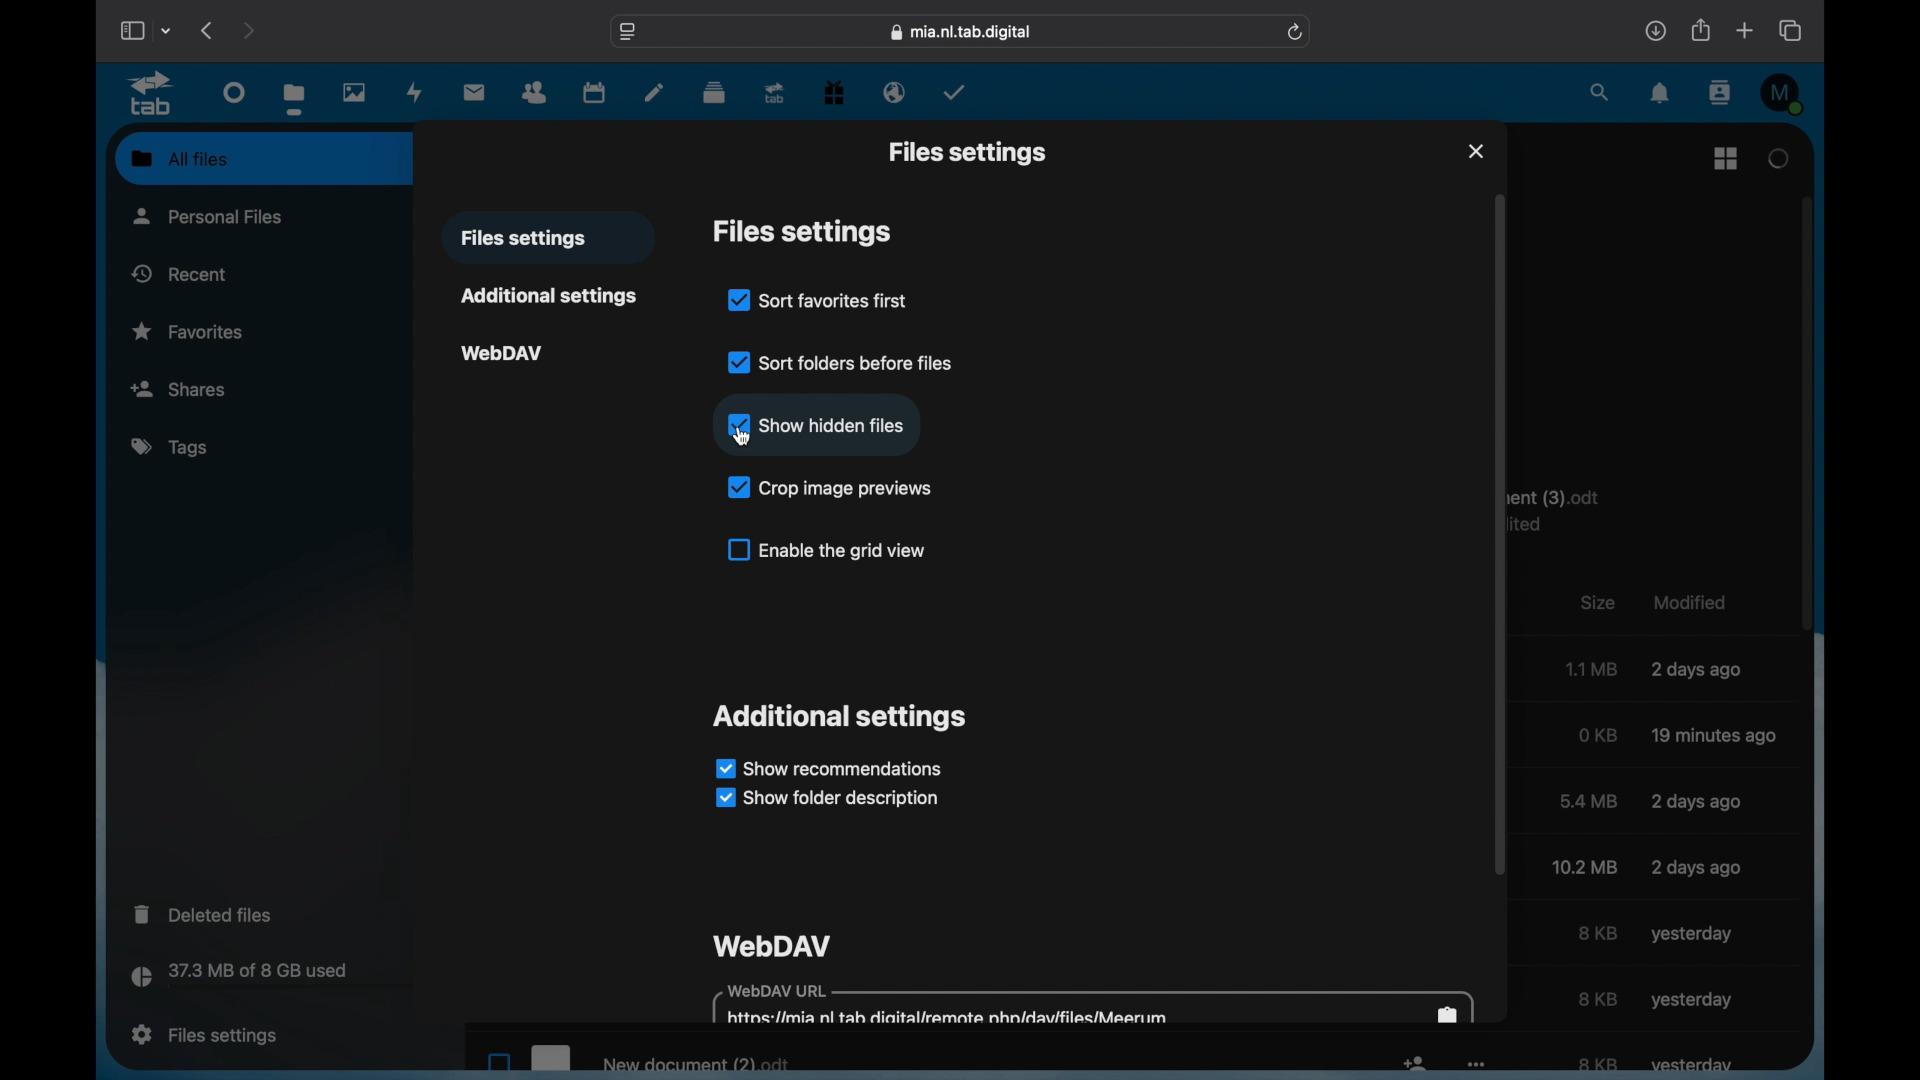 Image resolution: width=1920 pixels, height=1080 pixels. I want to click on additional settings, so click(842, 718).